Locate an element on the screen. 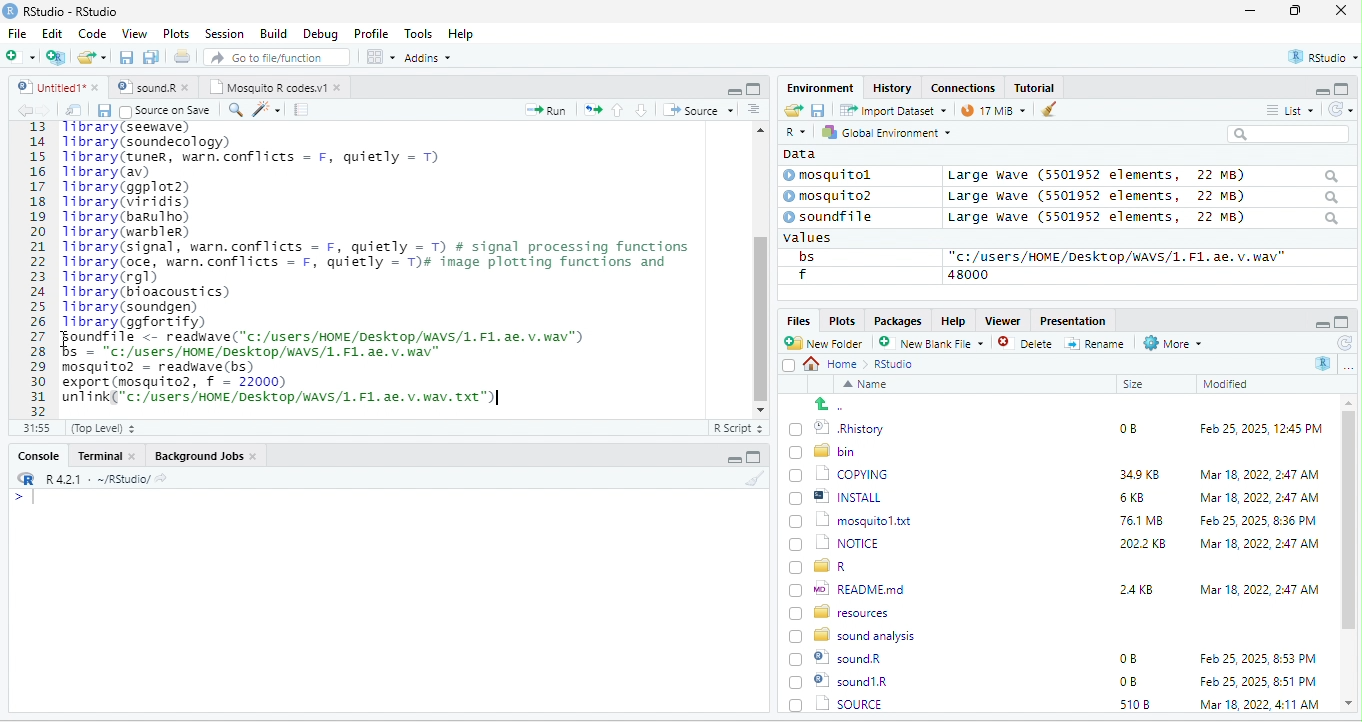 The width and height of the screenshot is (1362, 722). go back is located at coordinates (837, 404).